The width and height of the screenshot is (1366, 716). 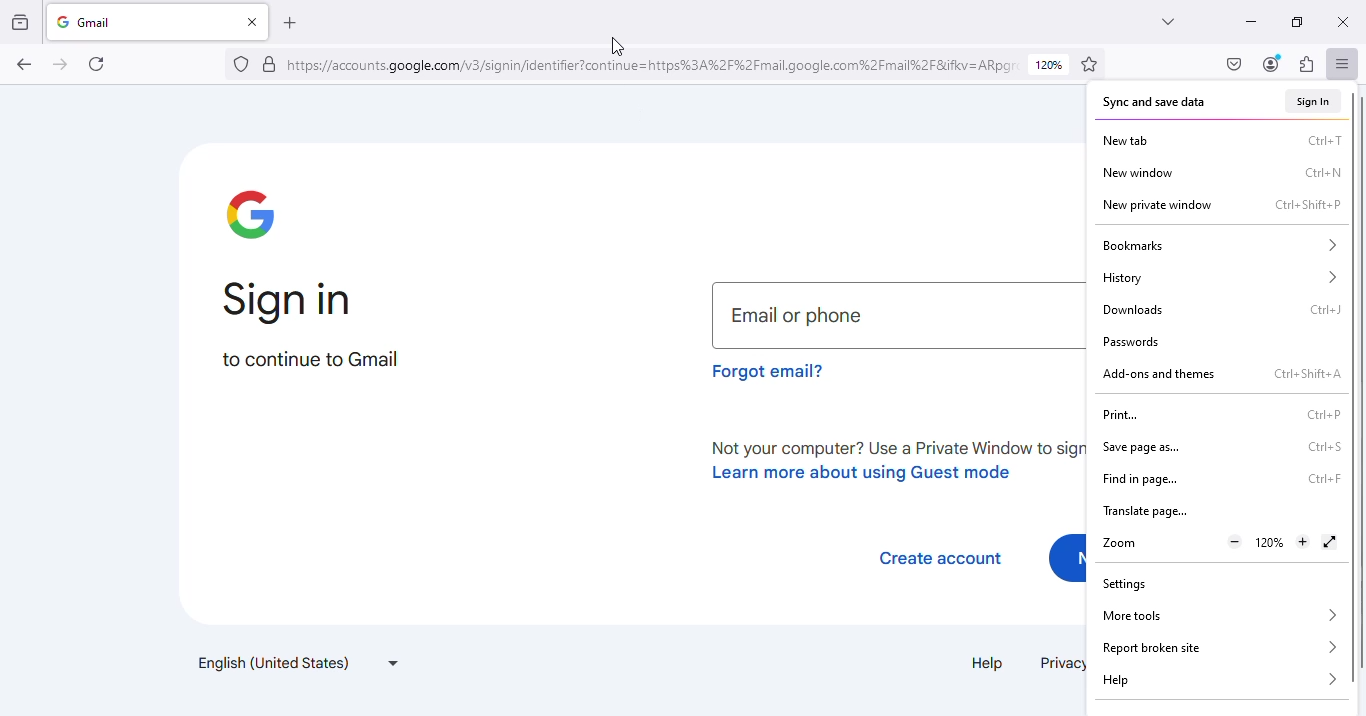 What do you see at coordinates (1322, 309) in the screenshot?
I see `shortcut for downloads` at bounding box center [1322, 309].